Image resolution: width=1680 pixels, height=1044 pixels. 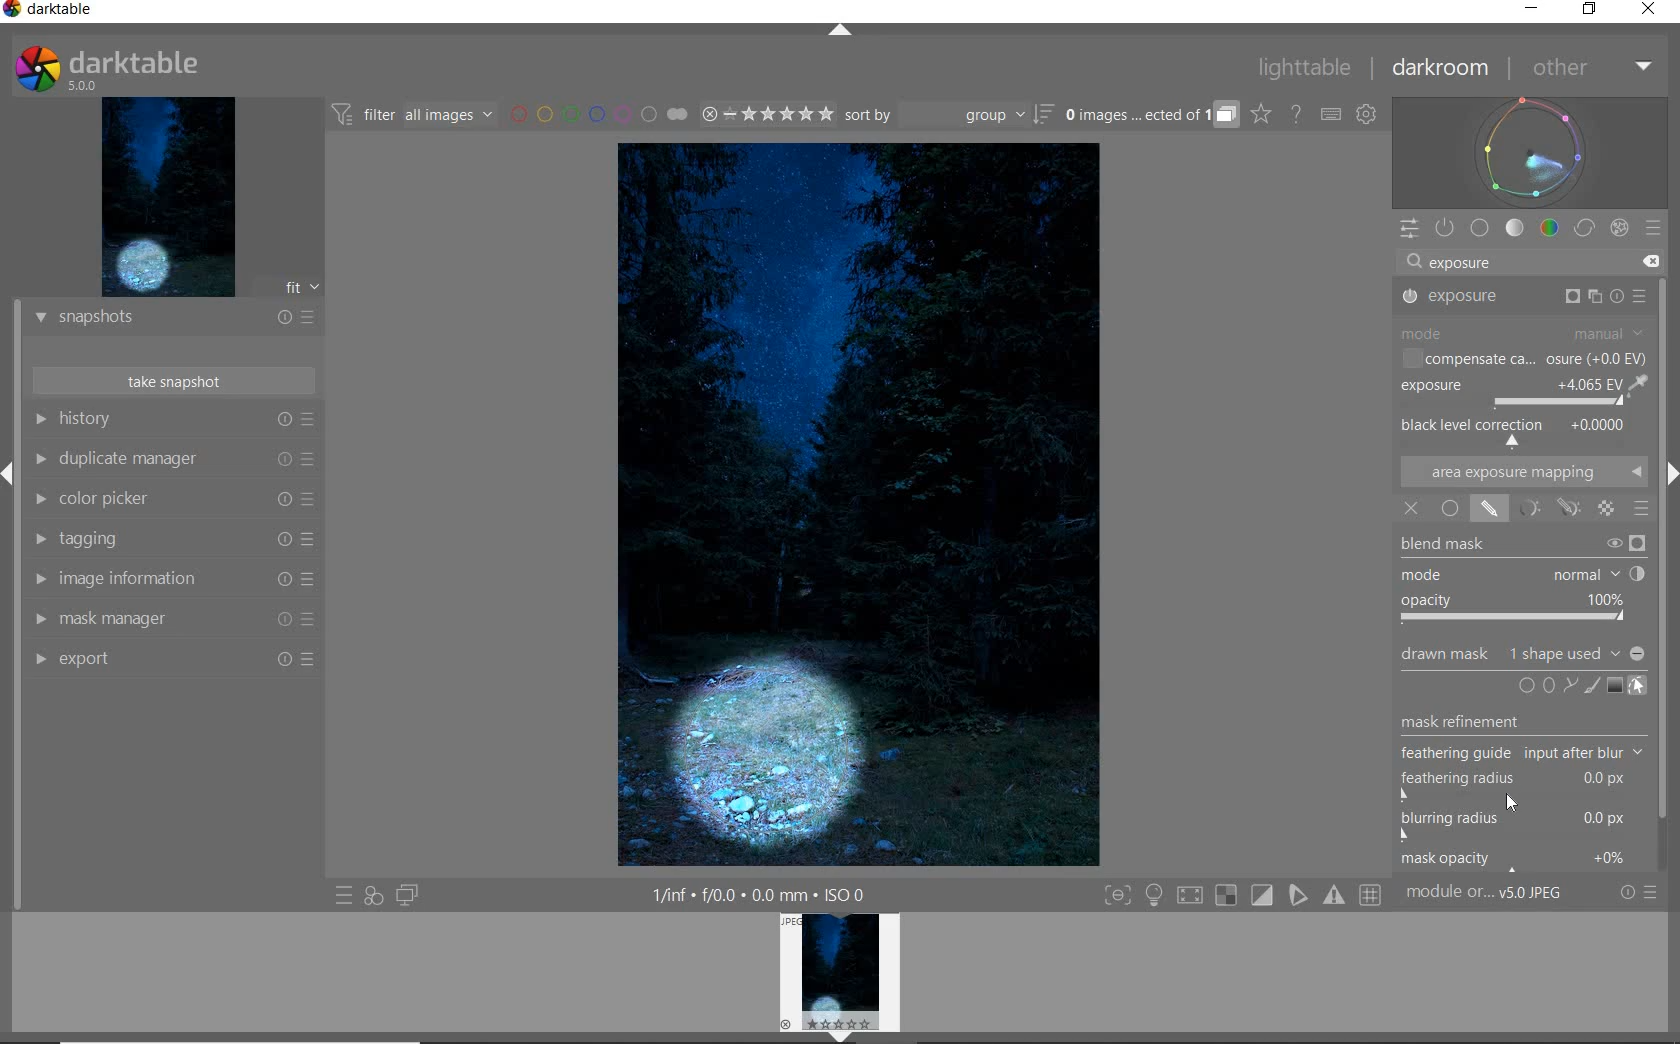 I want to click on exposure, so click(x=1466, y=262).